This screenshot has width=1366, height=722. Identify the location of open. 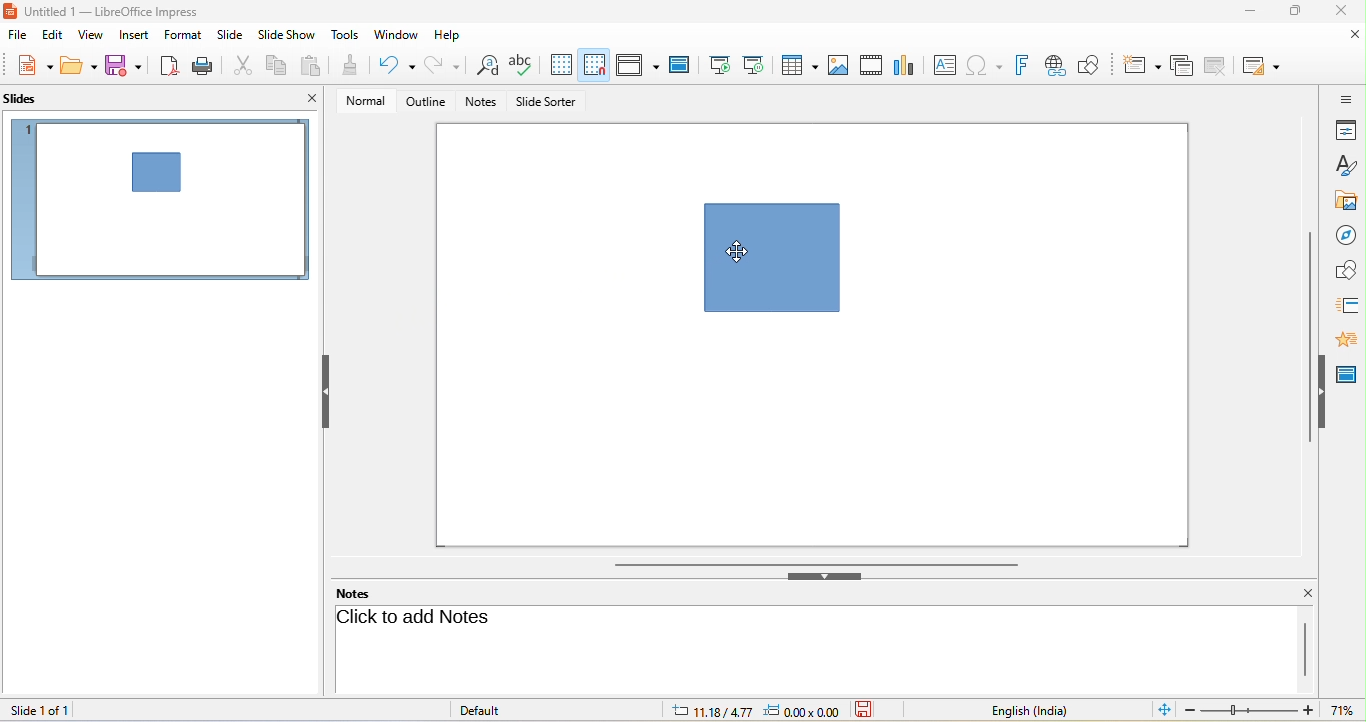
(78, 66).